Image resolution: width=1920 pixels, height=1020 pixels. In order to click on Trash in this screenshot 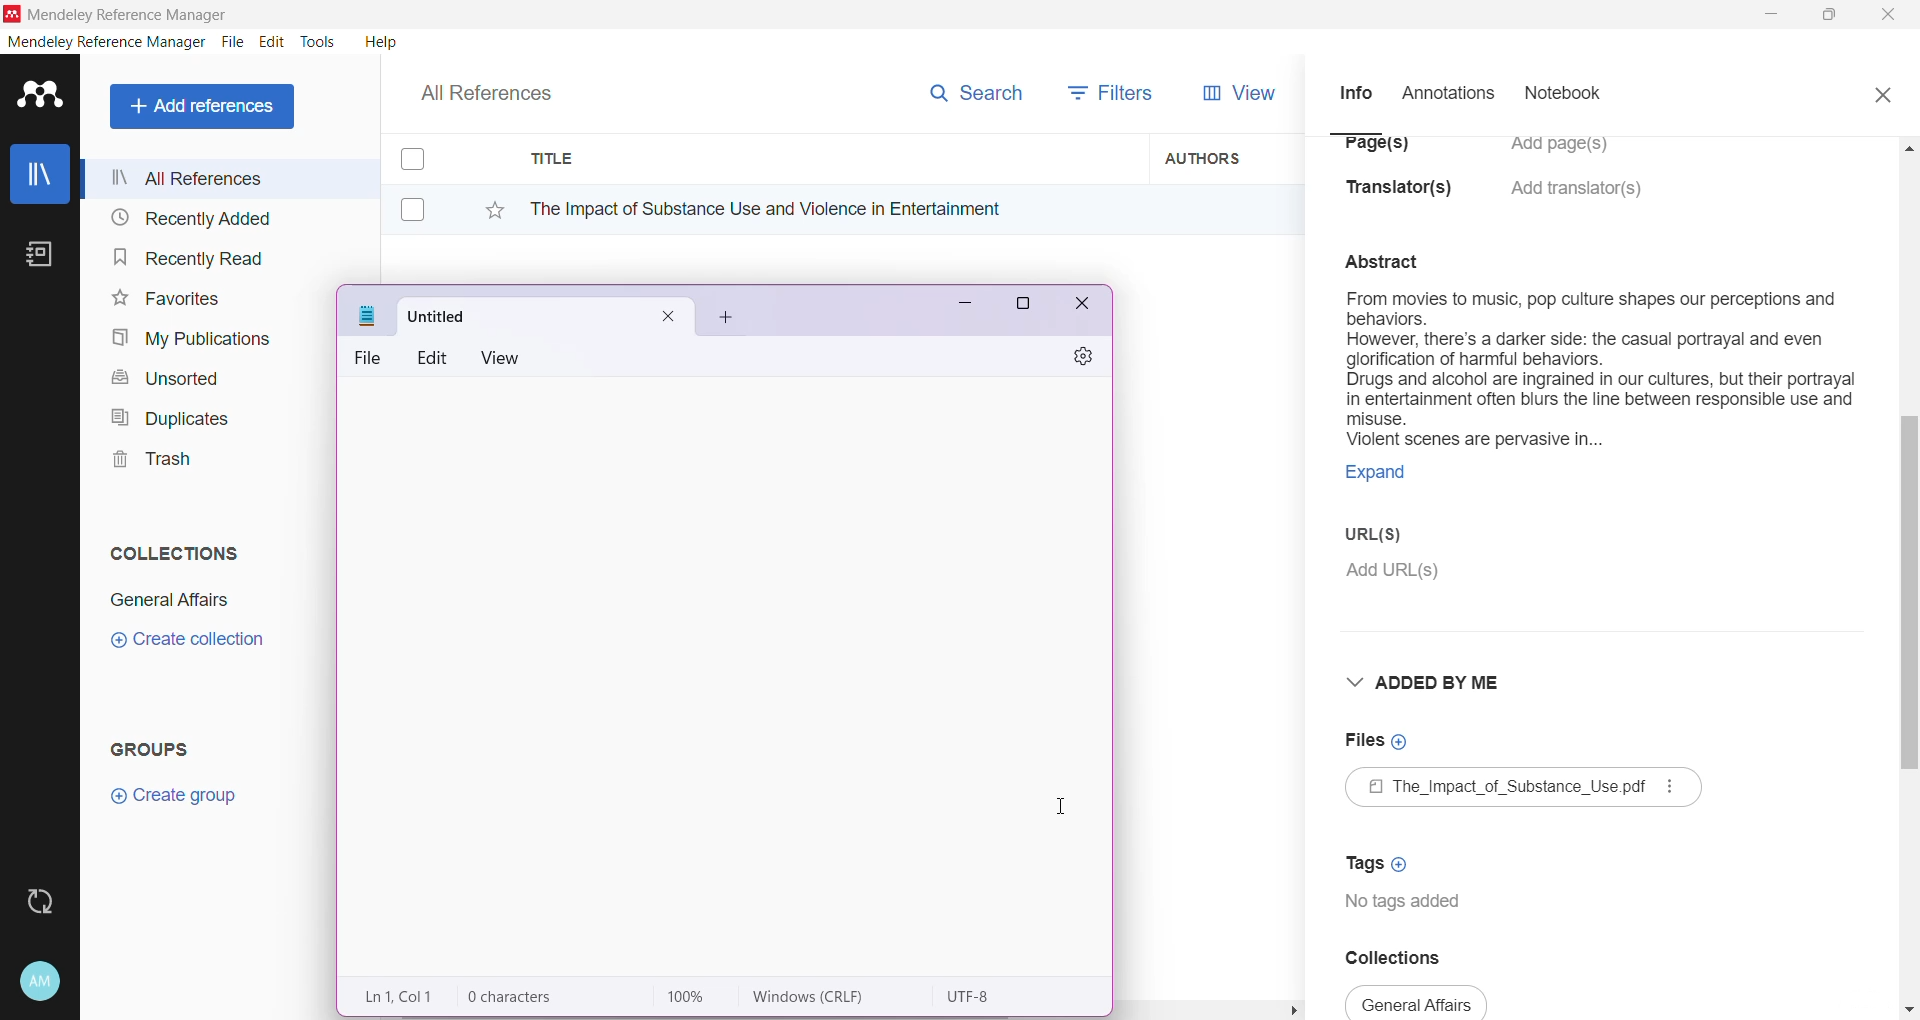, I will do `click(146, 462)`.